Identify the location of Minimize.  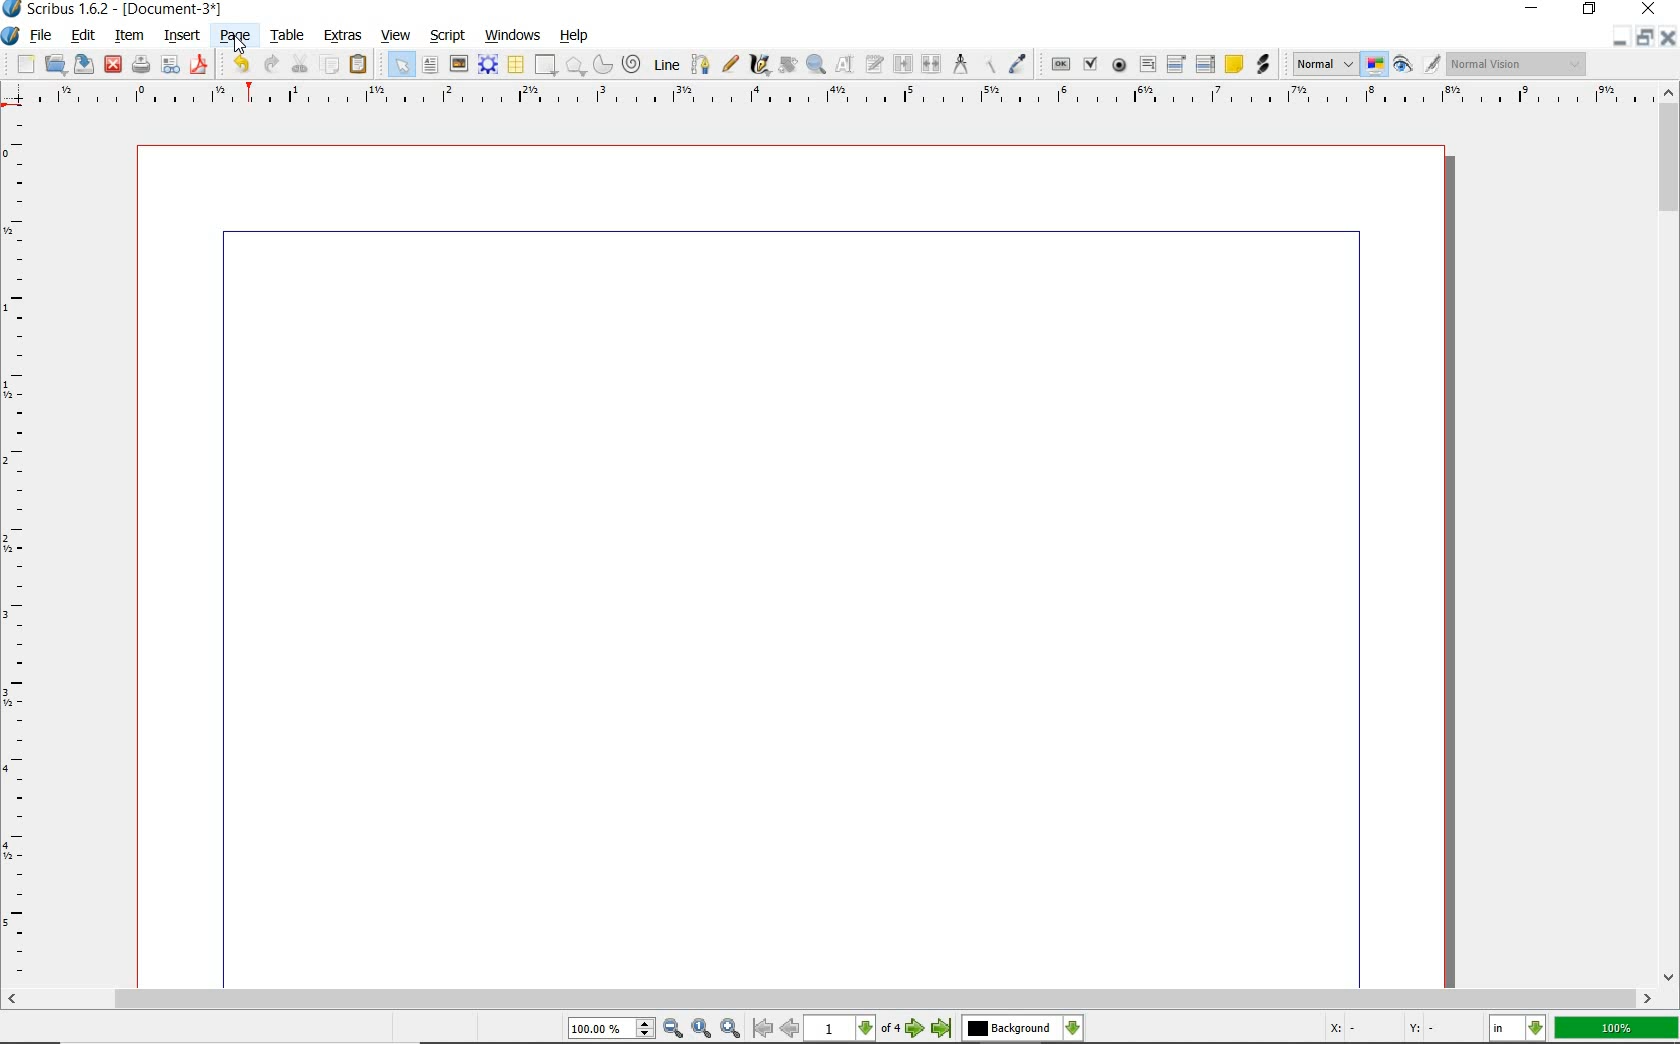
(1644, 40).